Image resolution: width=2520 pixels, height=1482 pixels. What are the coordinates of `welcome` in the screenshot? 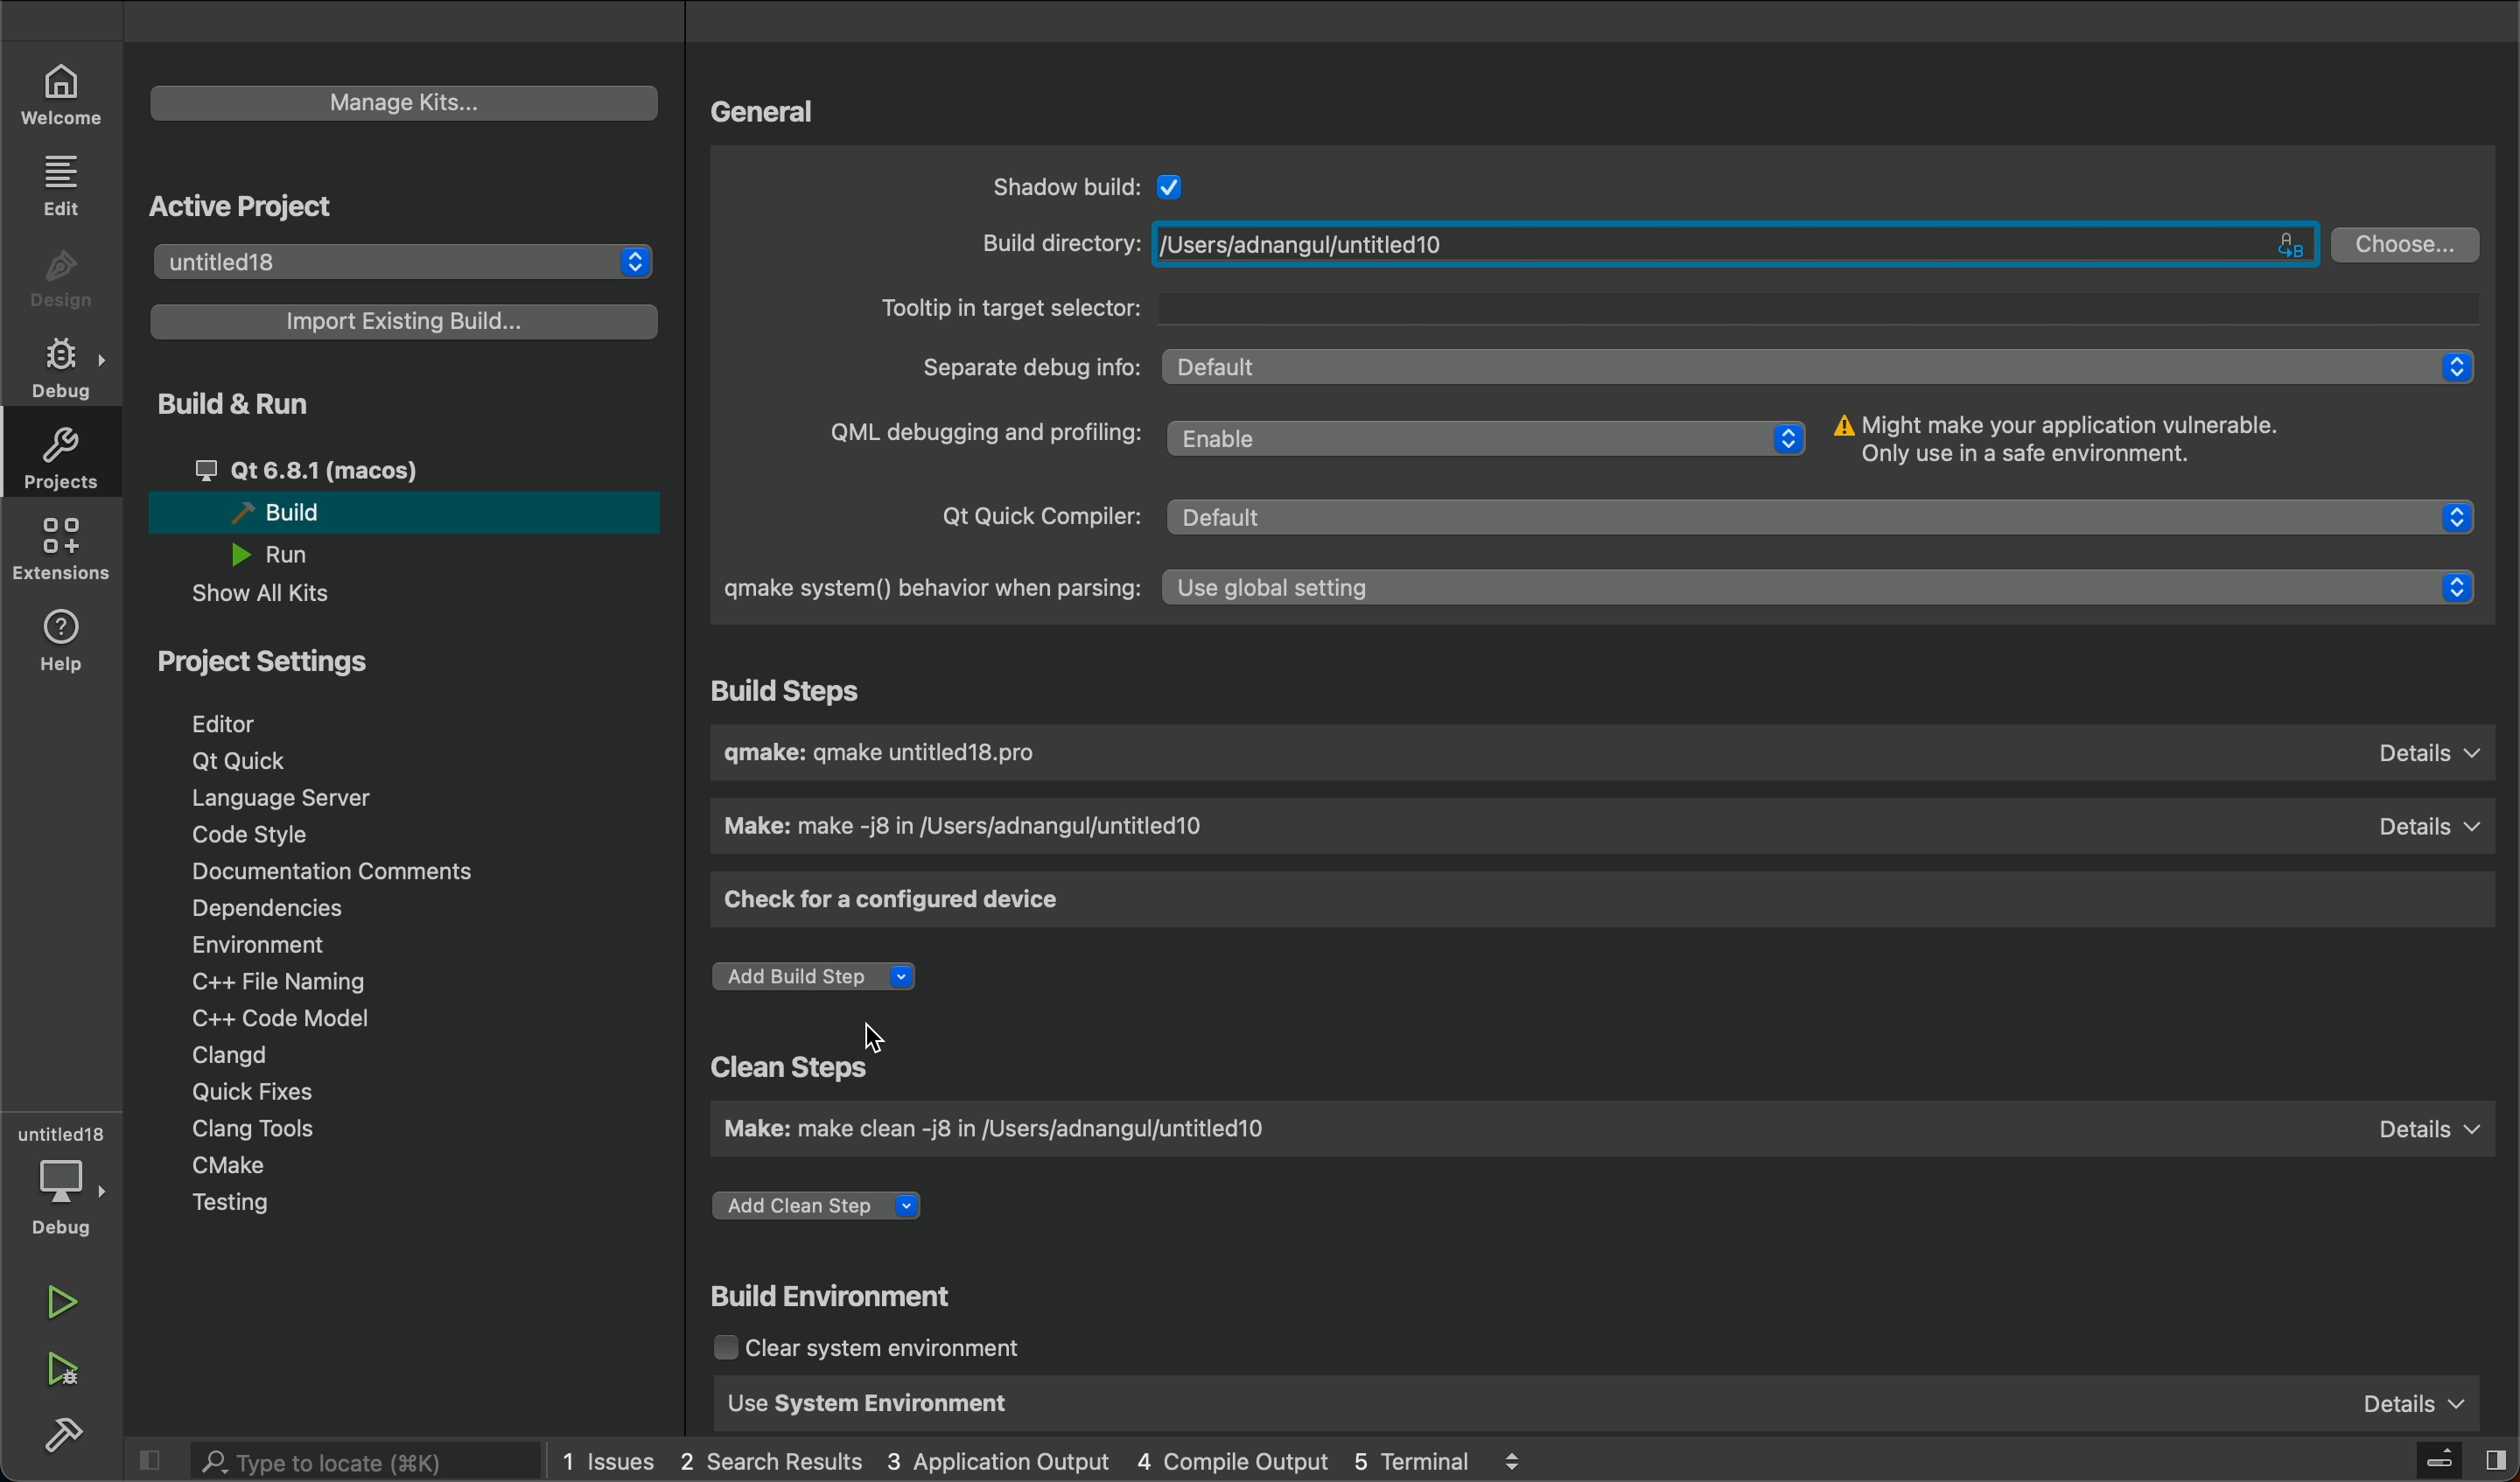 It's located at (62, 94).